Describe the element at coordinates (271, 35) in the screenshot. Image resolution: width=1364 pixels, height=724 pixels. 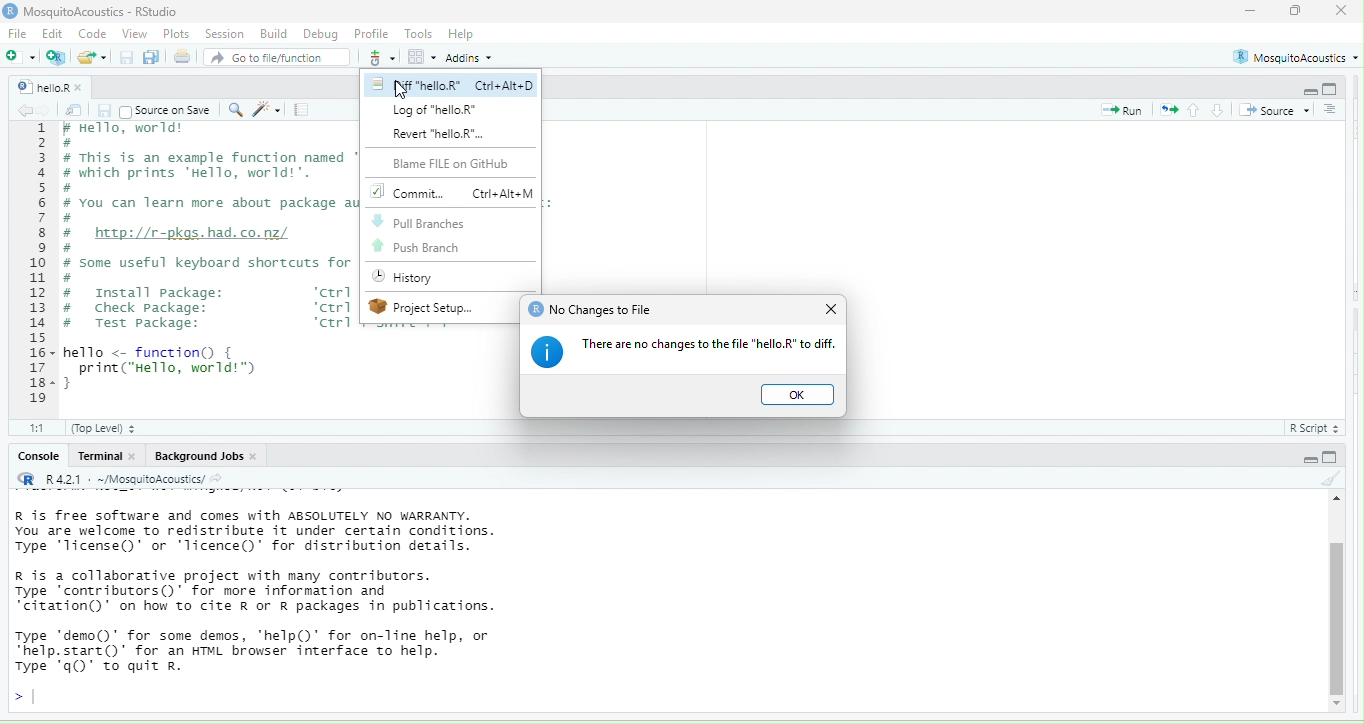
I see `Build` at that location.